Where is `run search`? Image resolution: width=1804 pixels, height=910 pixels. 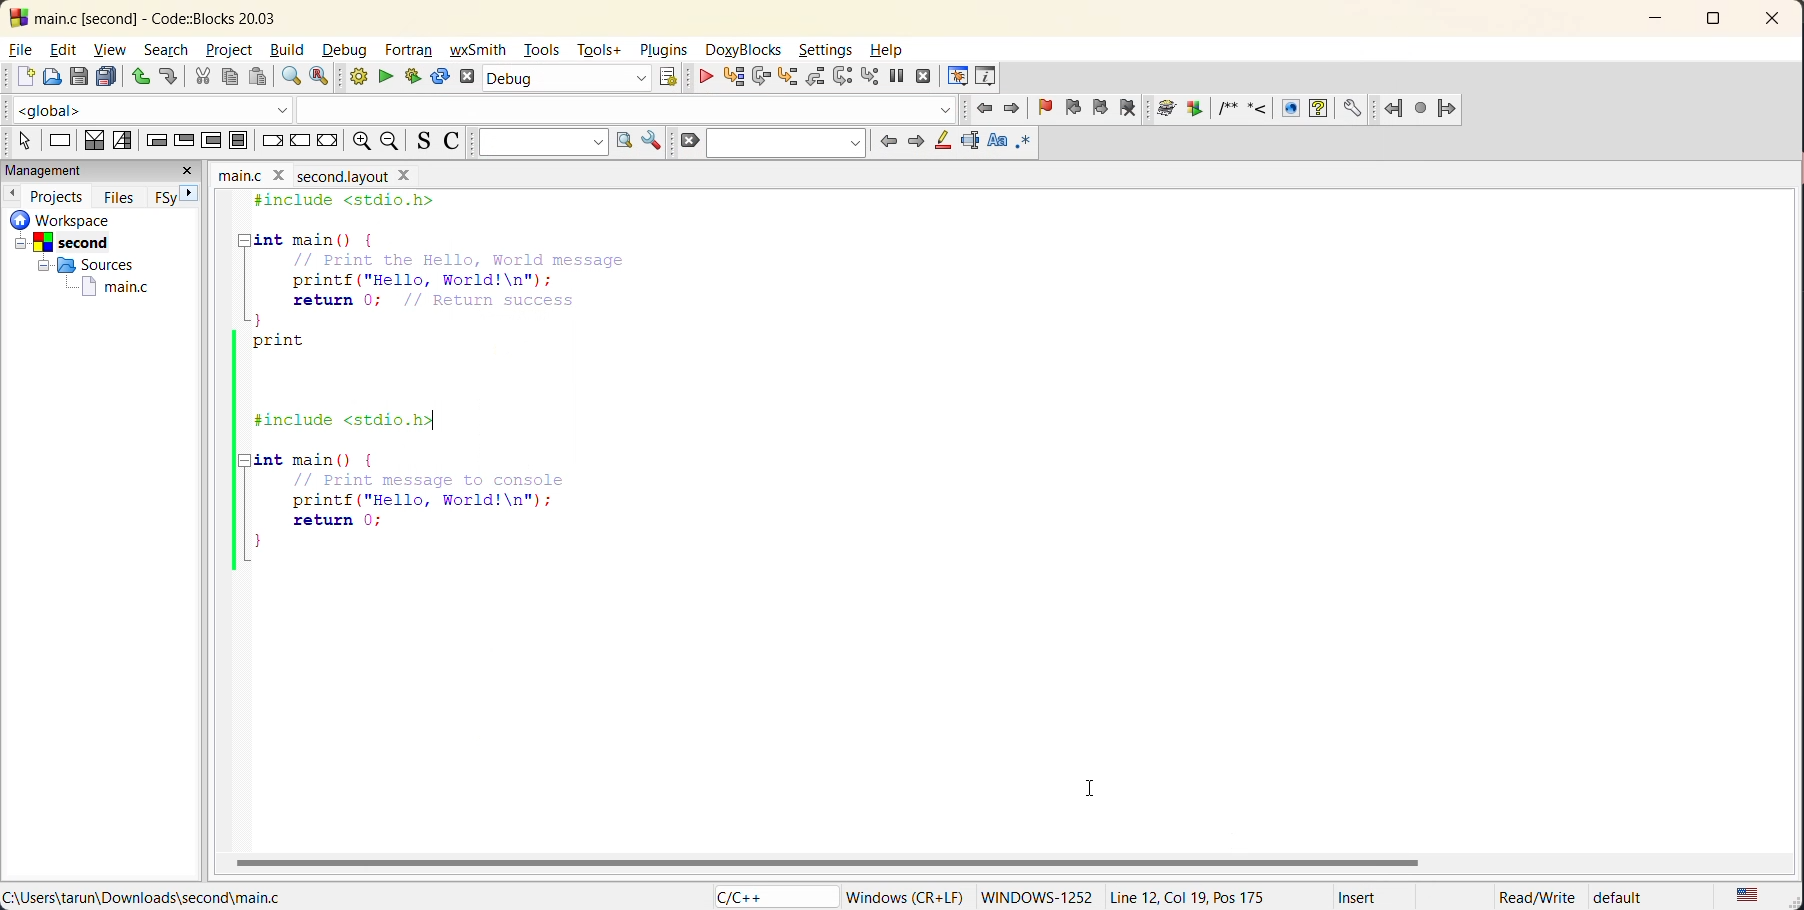
run search is located at coordinates (624, 142).